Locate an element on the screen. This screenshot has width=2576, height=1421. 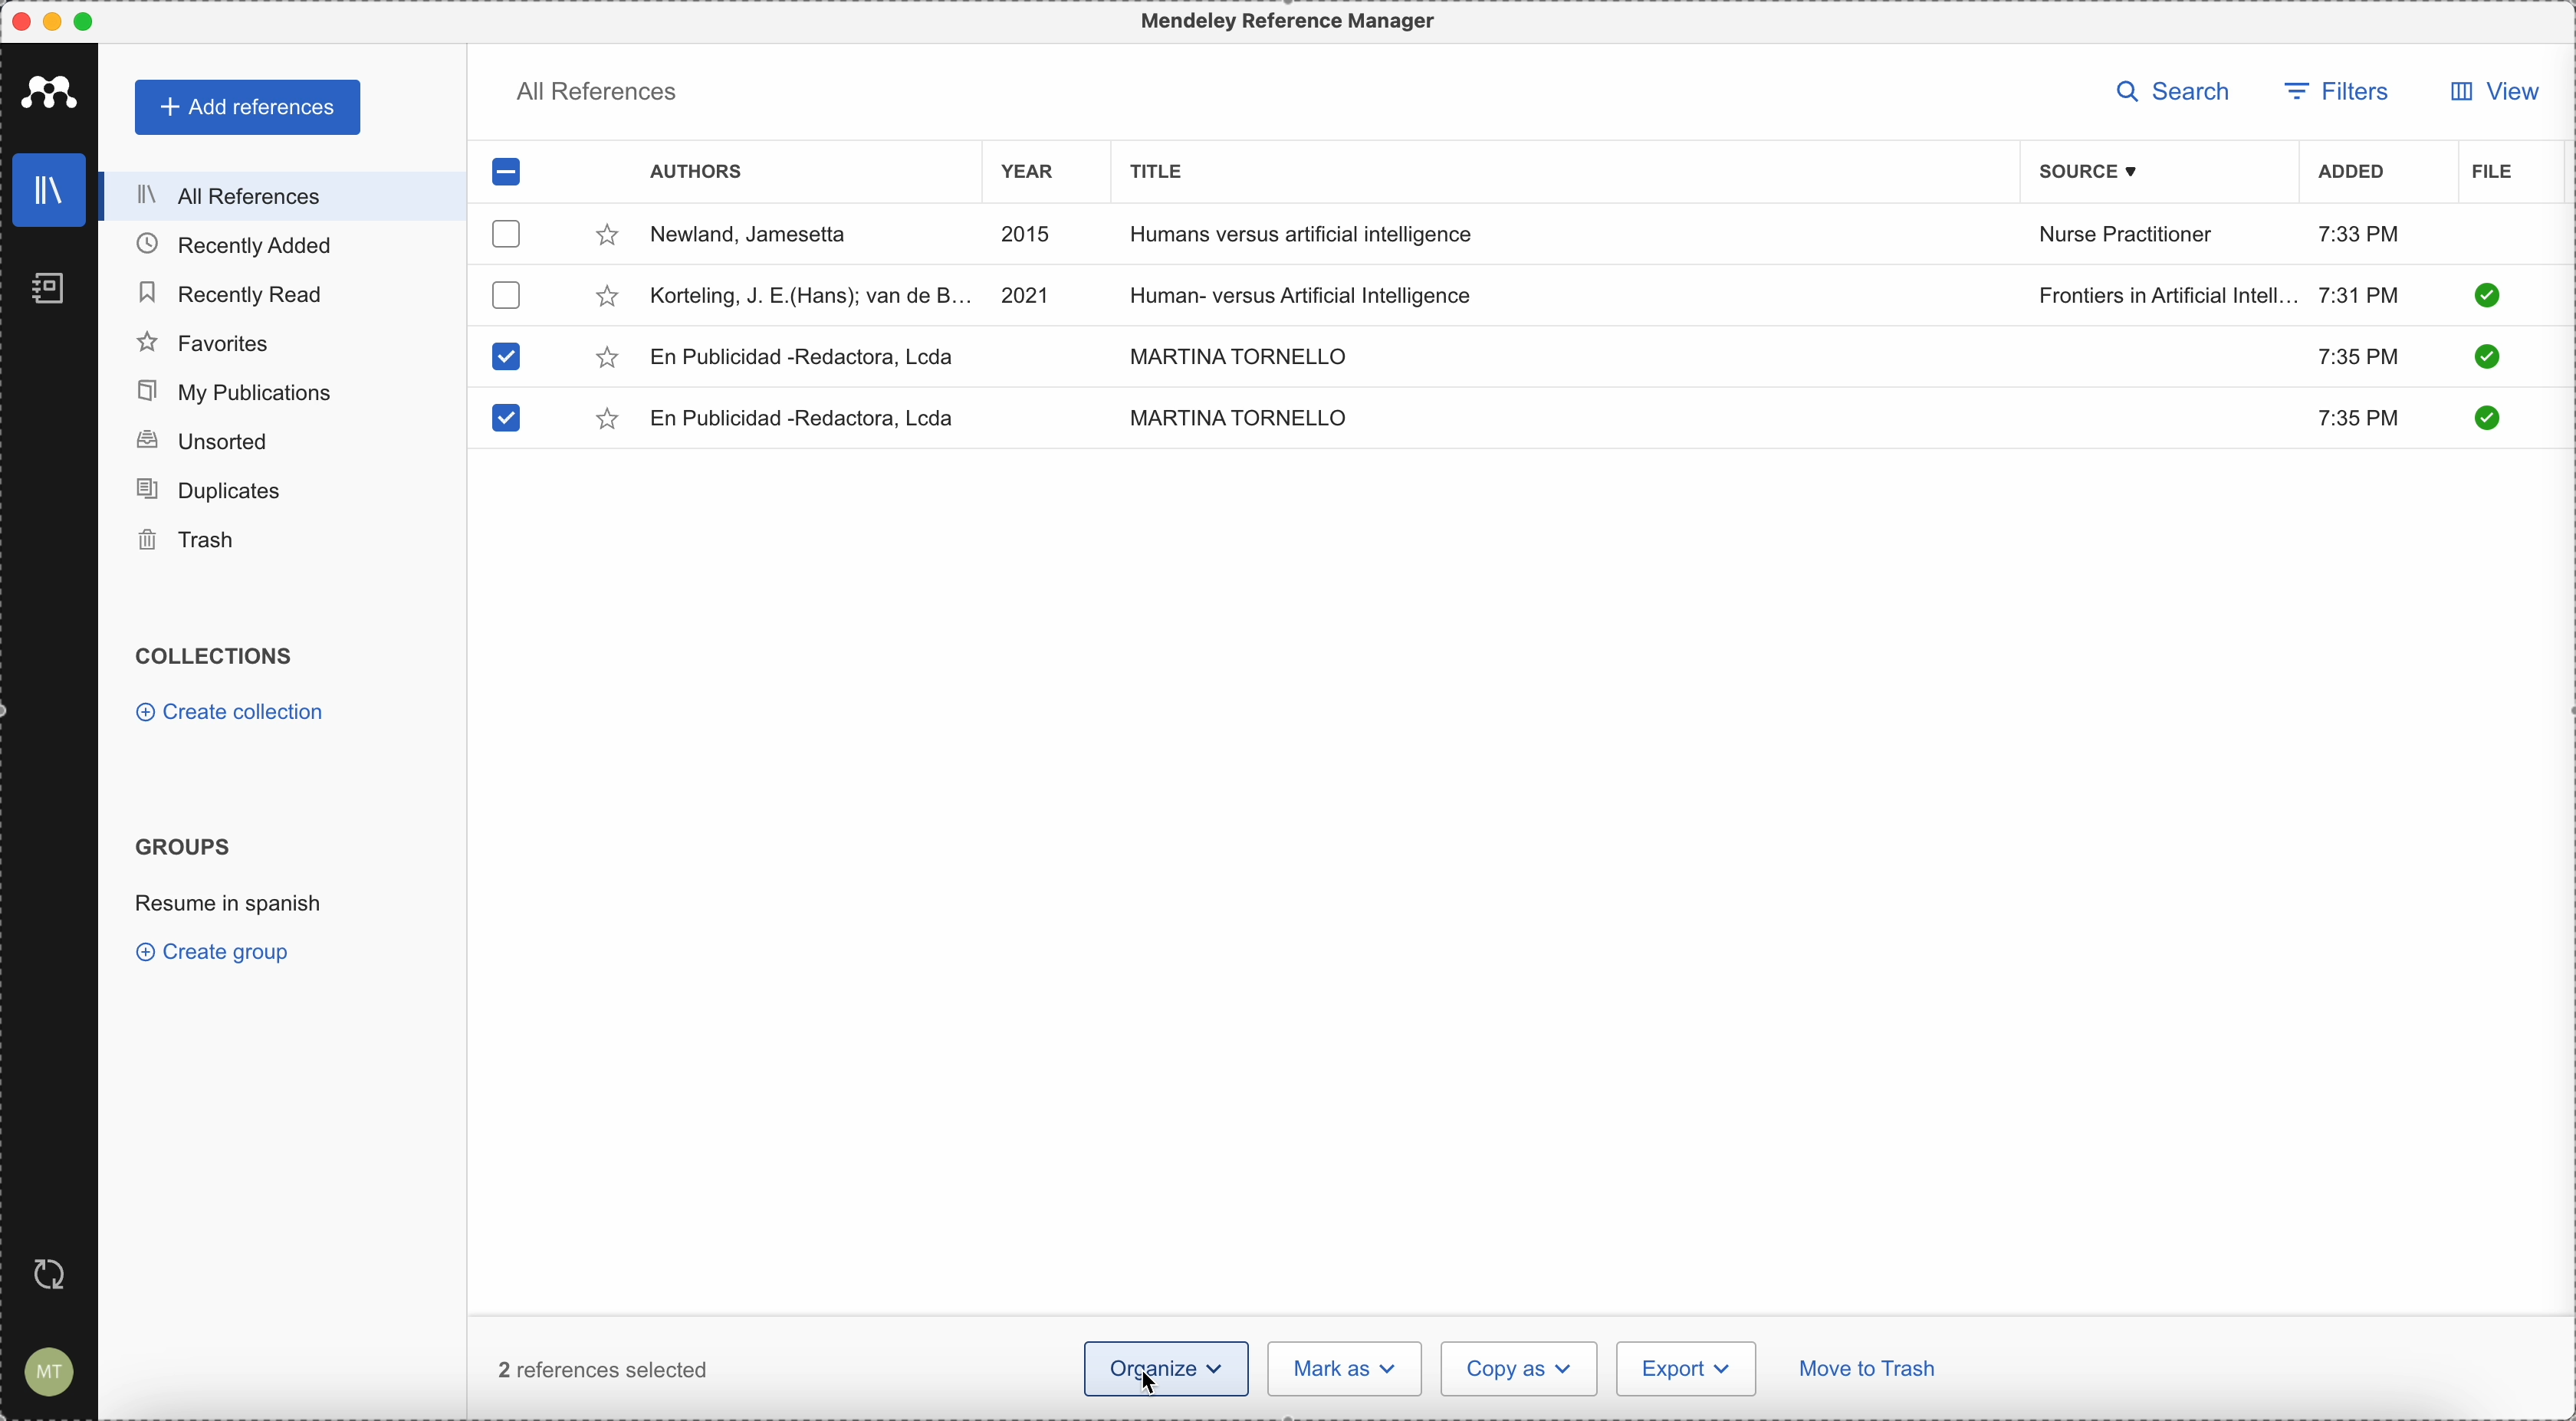
favorite is located at coordinates (606, 359).